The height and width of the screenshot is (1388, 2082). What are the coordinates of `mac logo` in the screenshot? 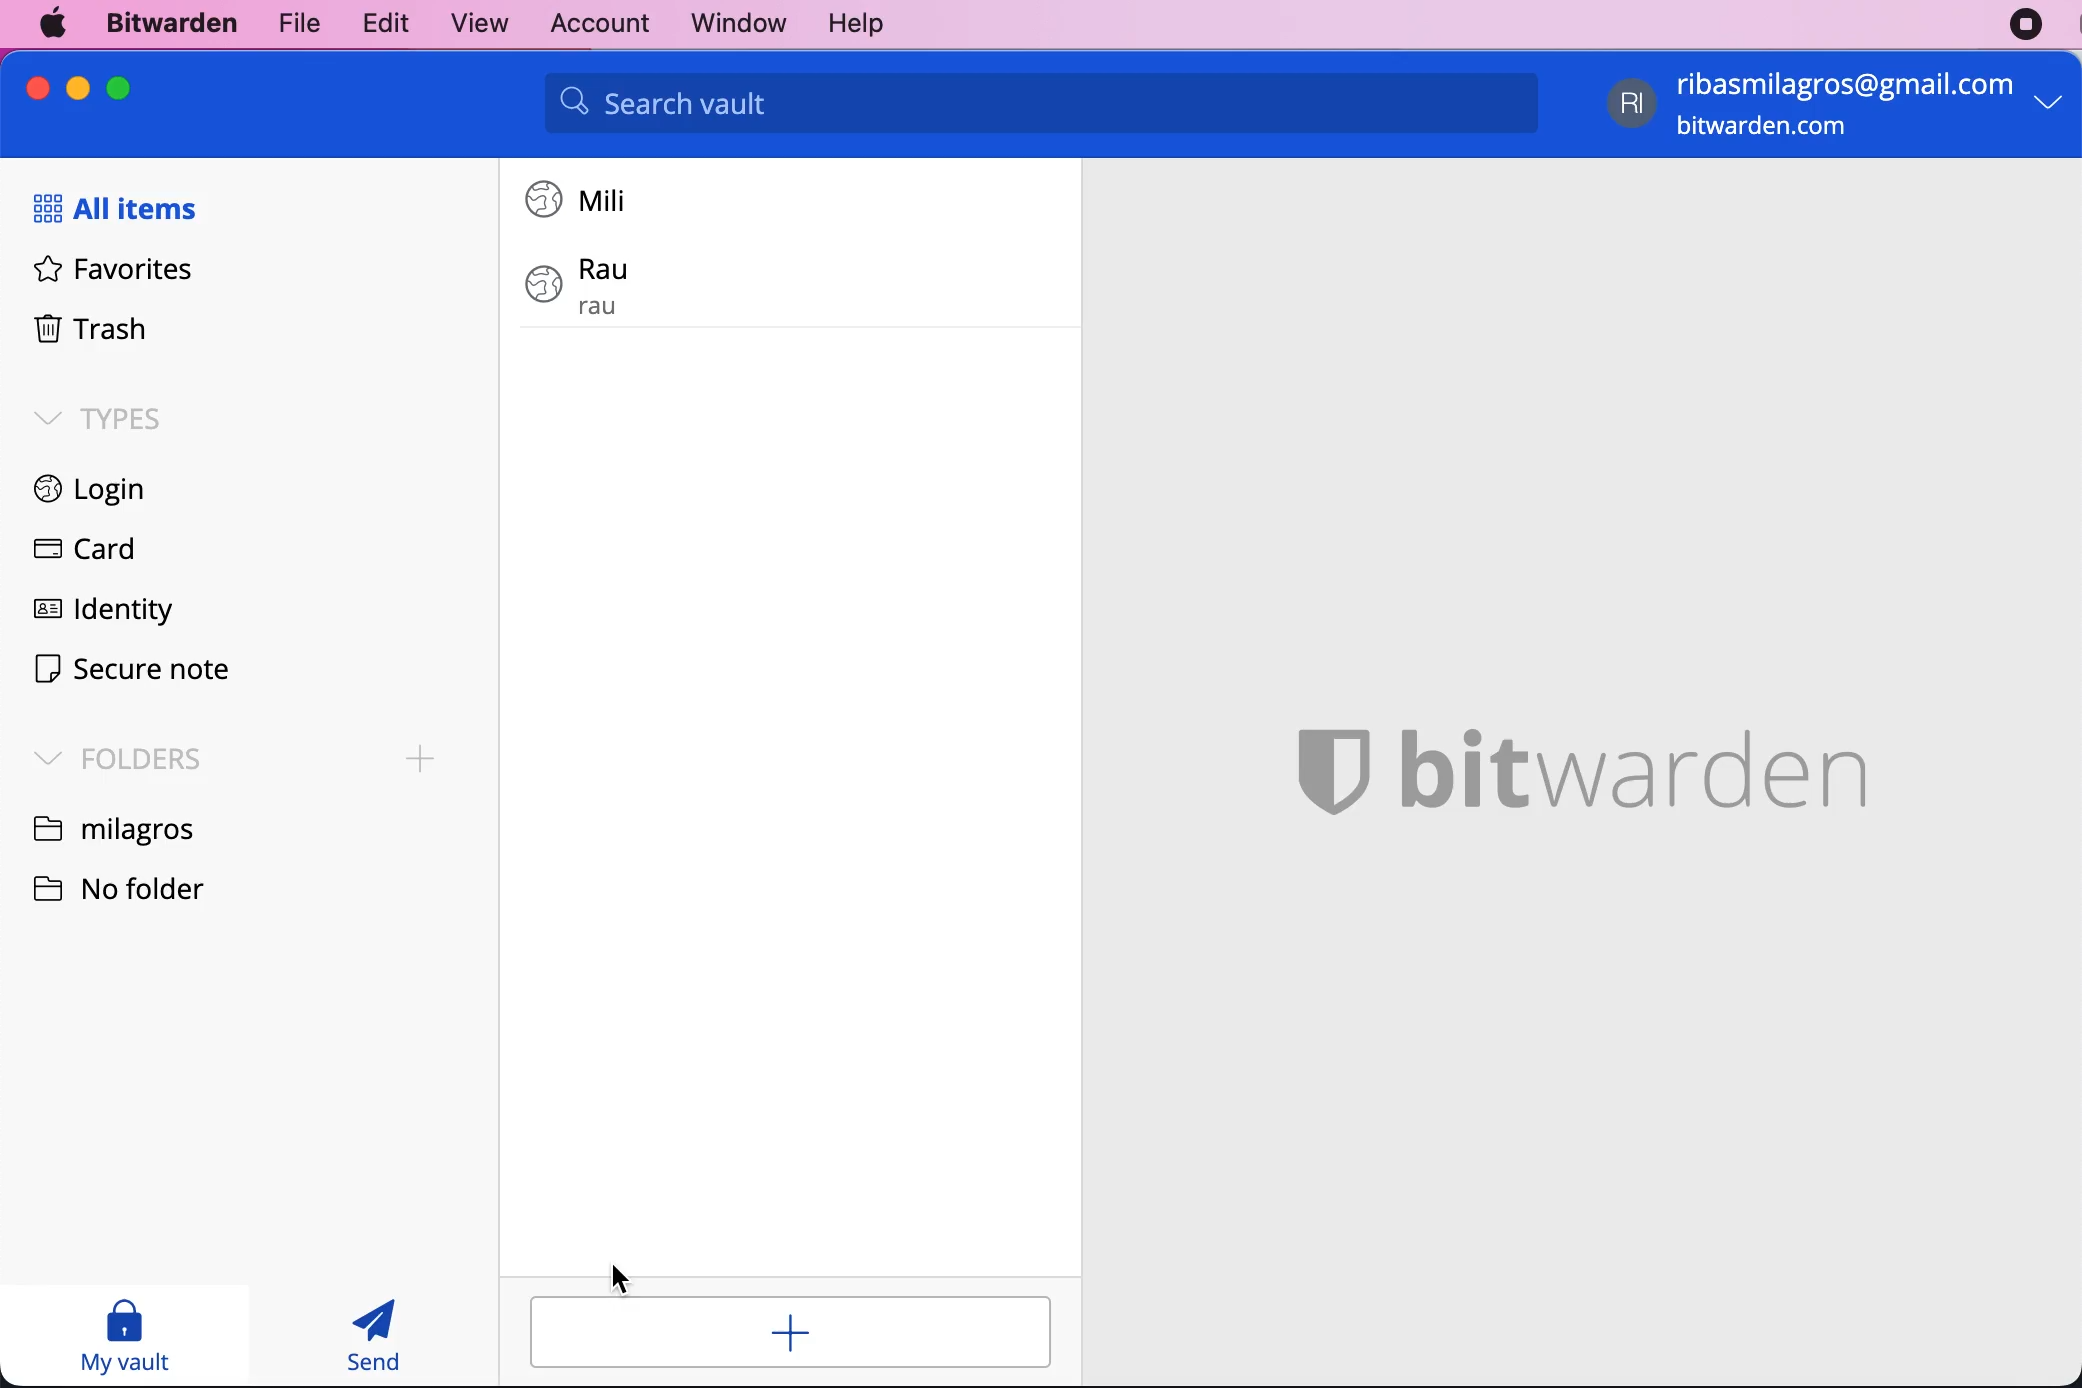 It's located at (55, 23).